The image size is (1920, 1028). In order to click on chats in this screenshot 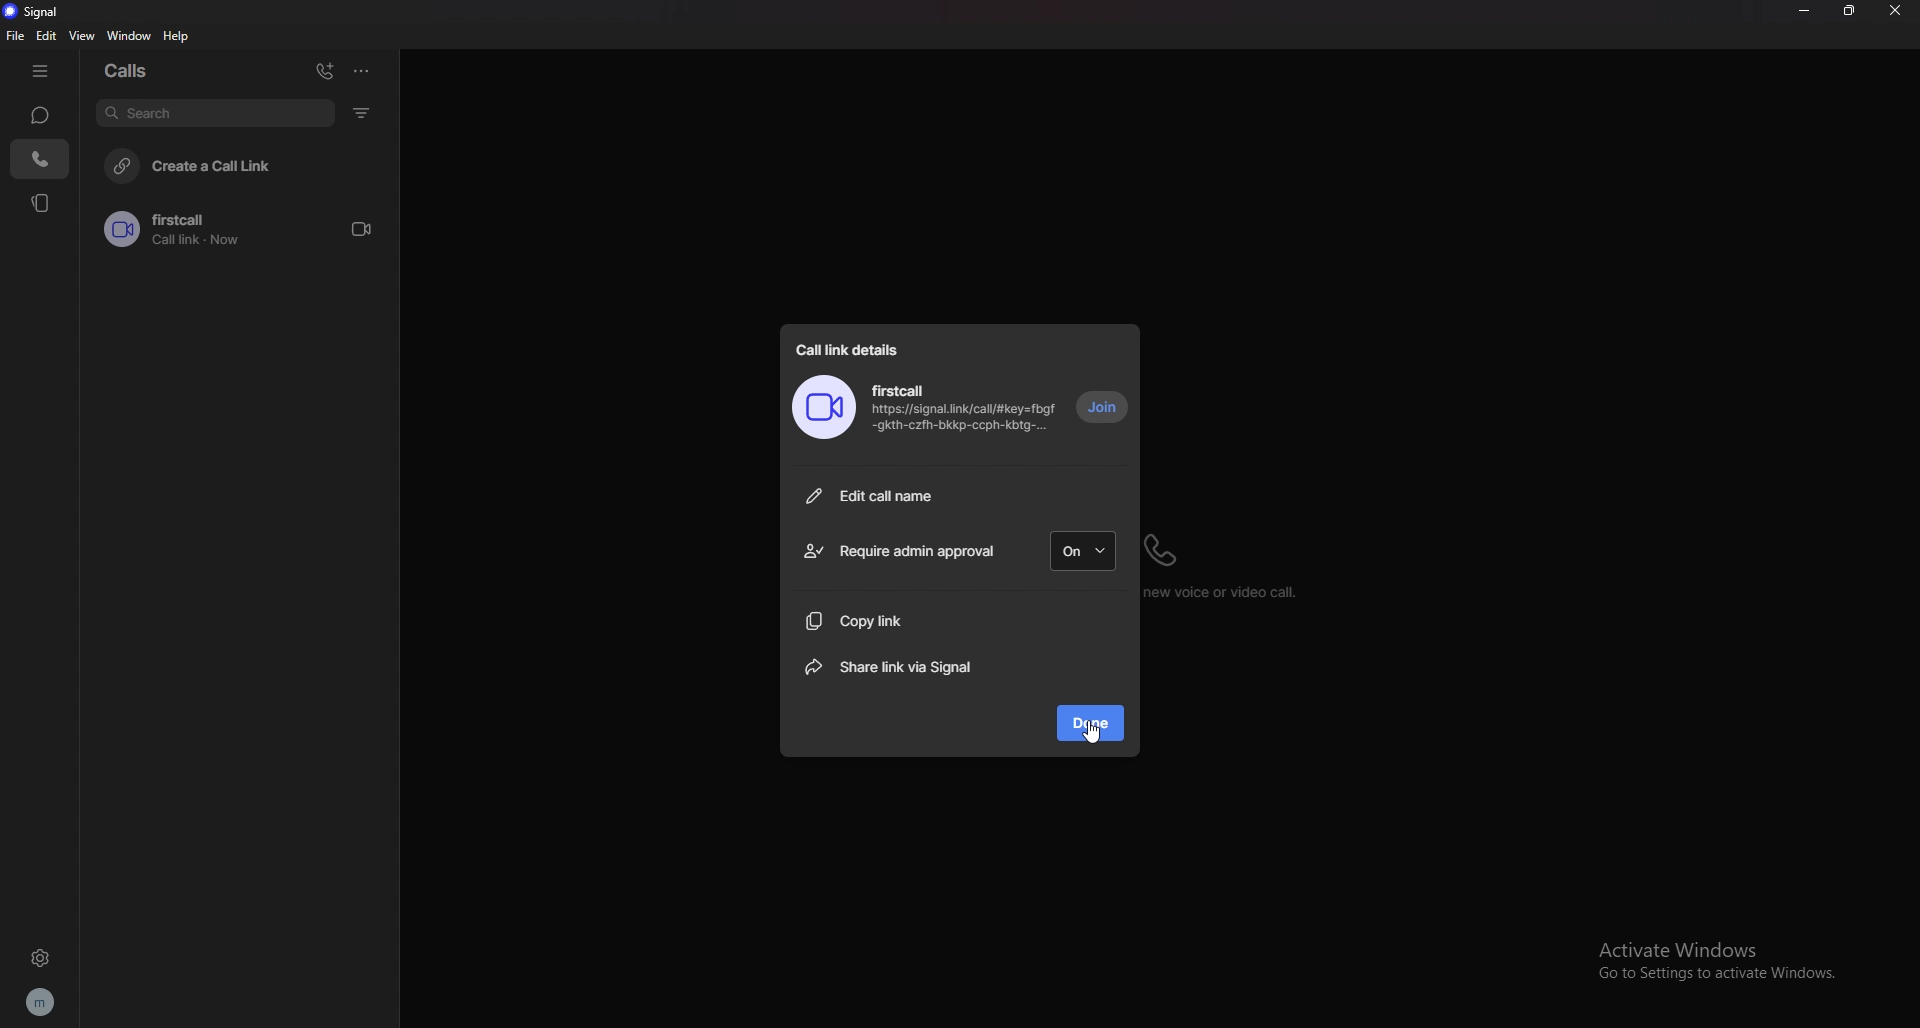, I will do `click(39, 114)`.